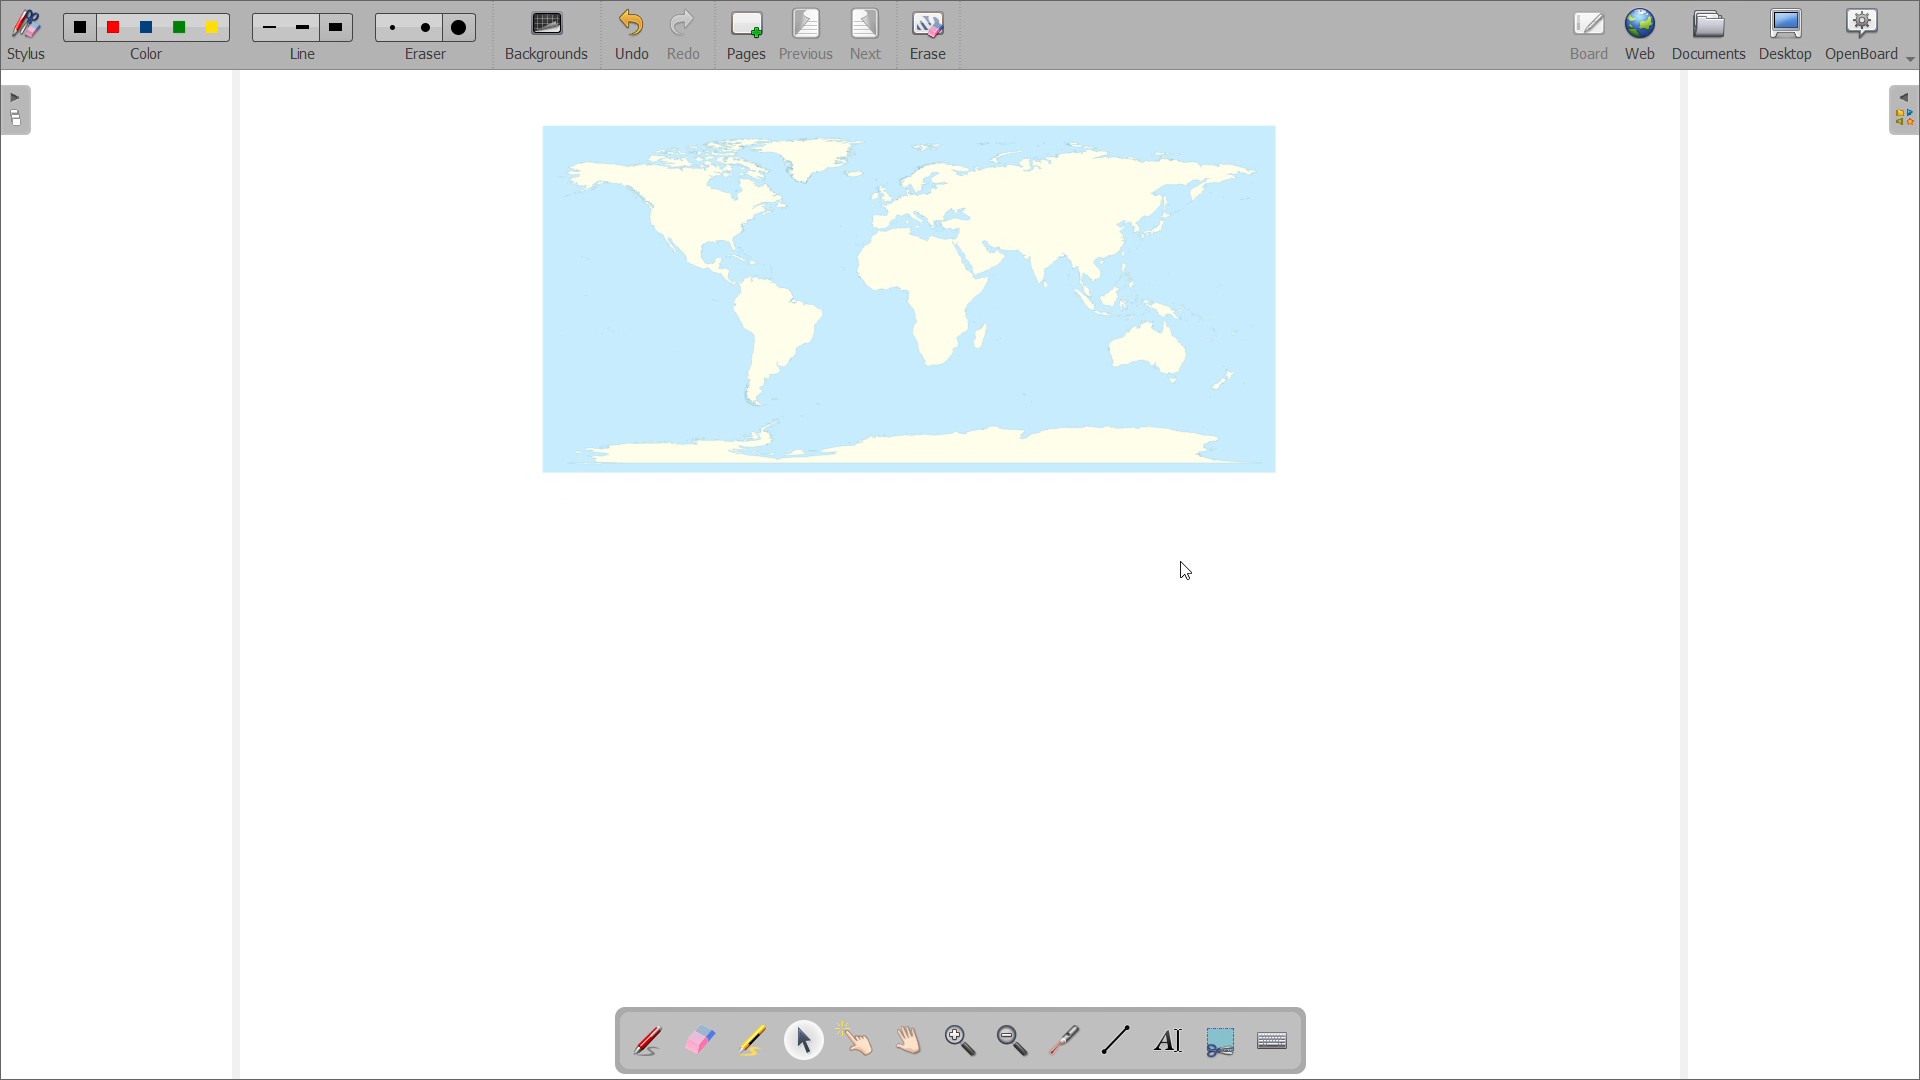 Image resolution: width=1920 pixels, height=1080 pixels. What do you see at coordinates (547, 36) in the screenshot?
I see `backgrounds` at bounding box center [547, 36].